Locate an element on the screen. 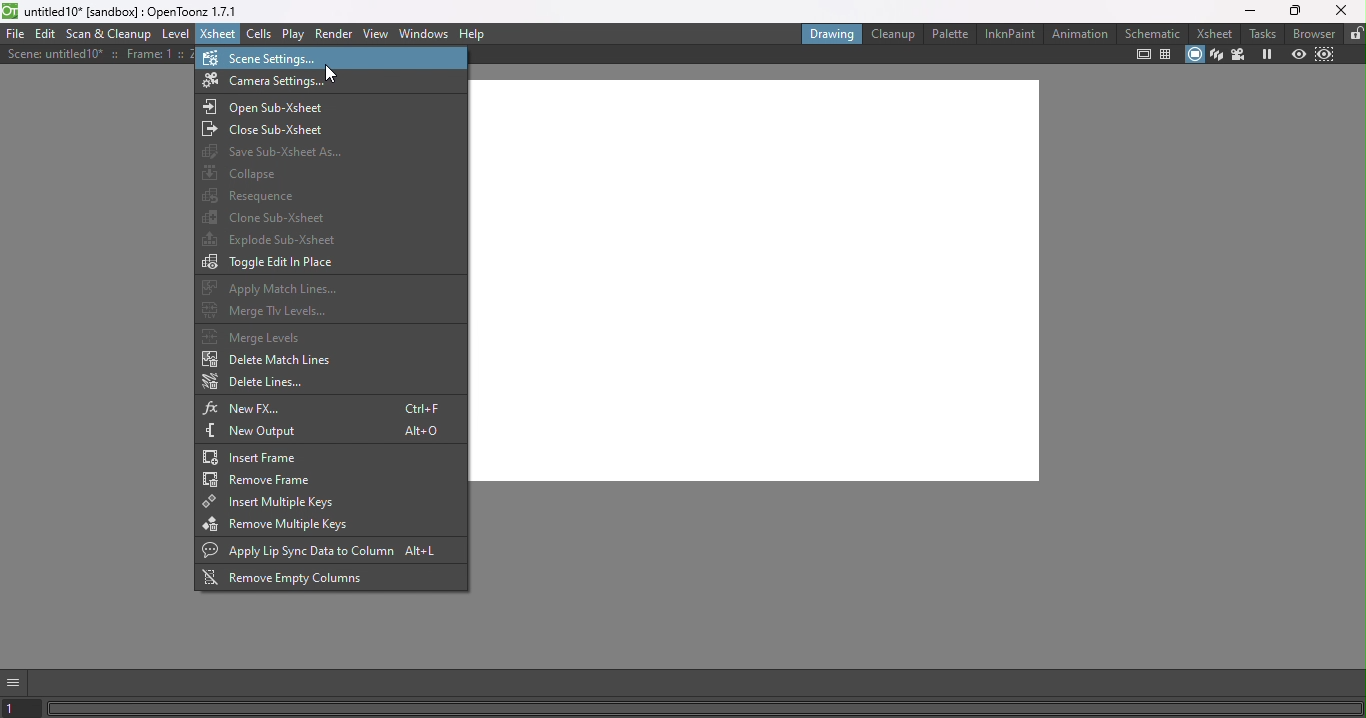  Windows is located at coordinates (422, 34).